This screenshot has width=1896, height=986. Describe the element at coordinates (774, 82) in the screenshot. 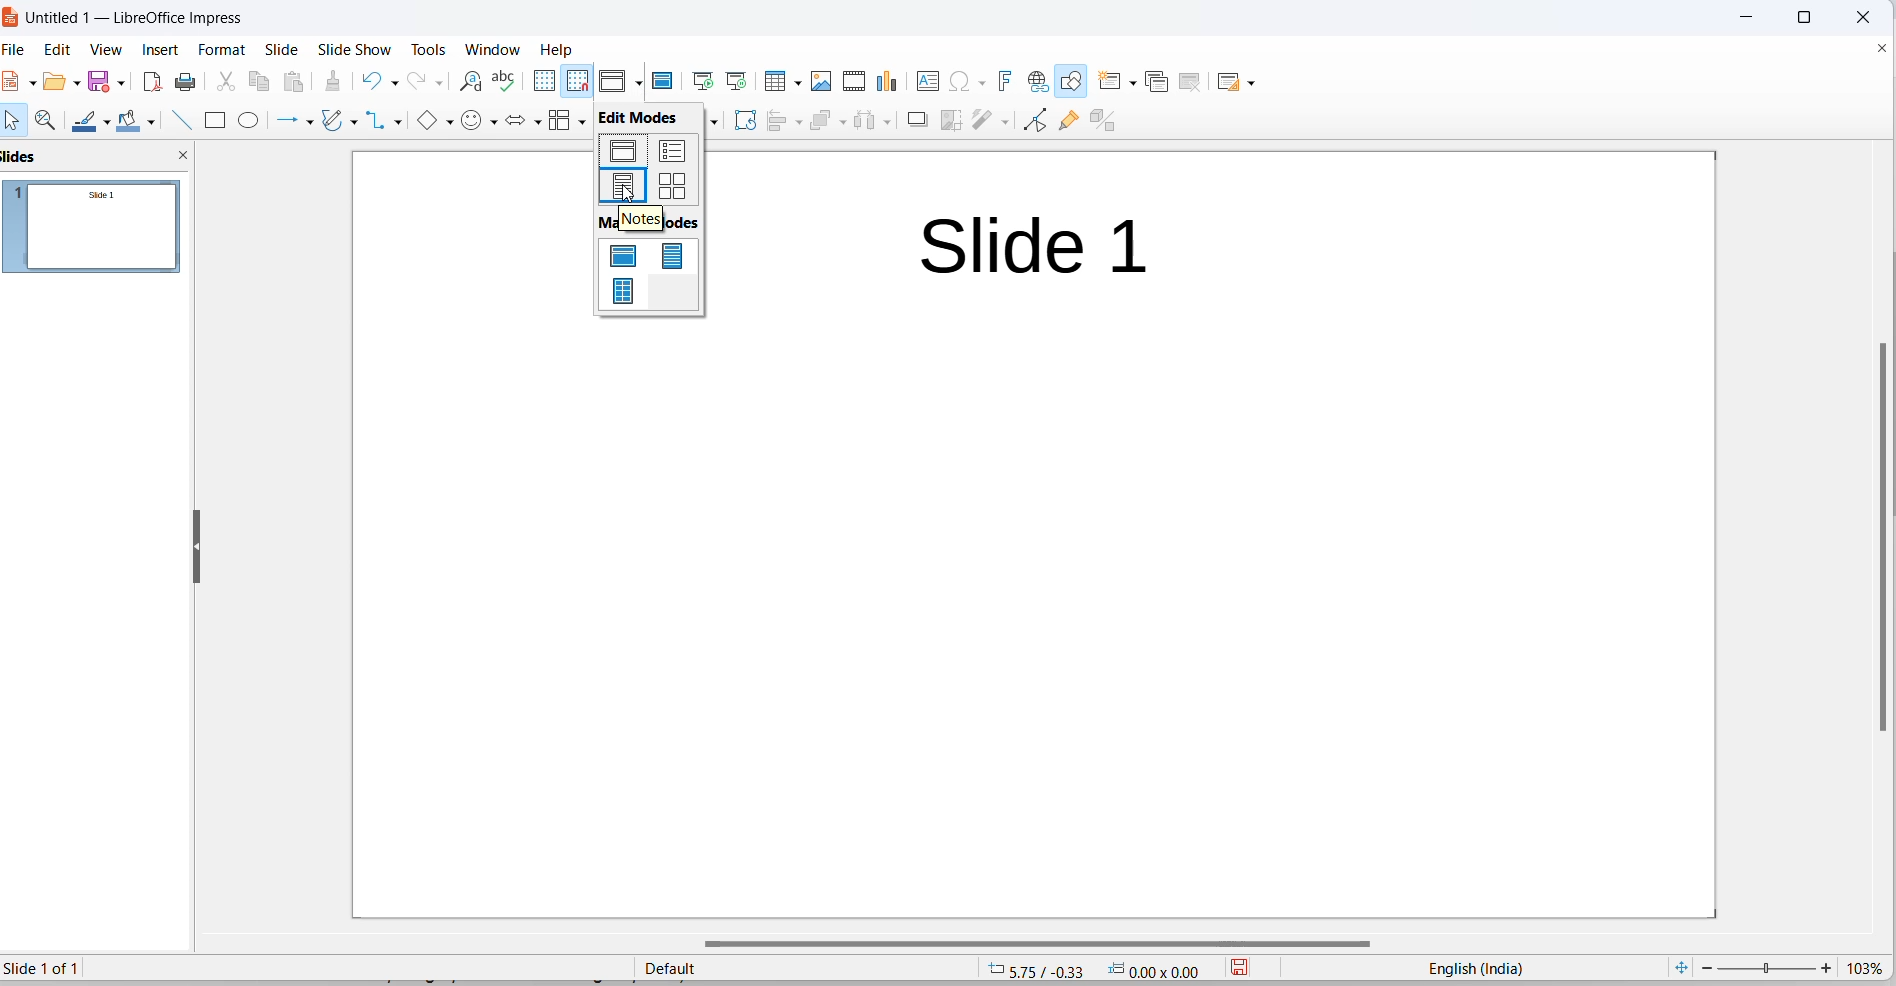

I see `insert table` at that location.